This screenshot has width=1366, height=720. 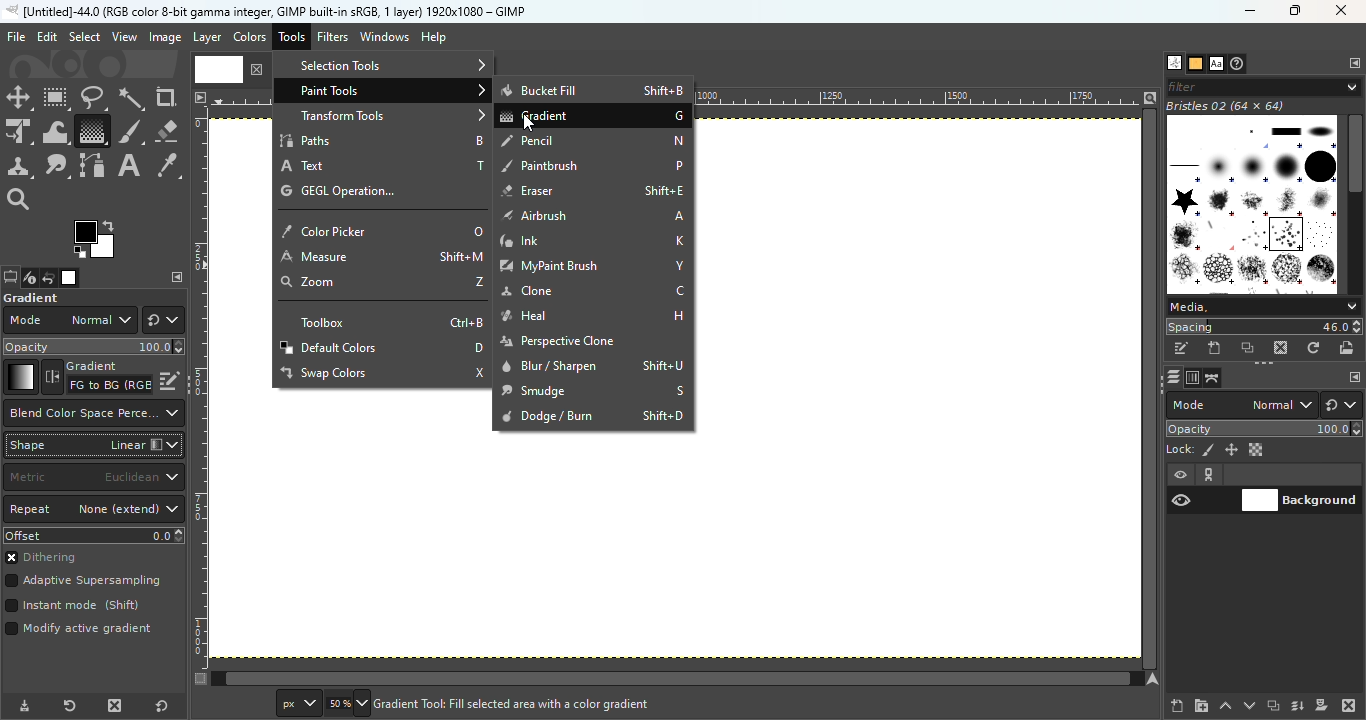 What do you see at coordinates (1353, 64) in the screenshot?
I see `Configure this tab` at bounding box center [1353, 64].